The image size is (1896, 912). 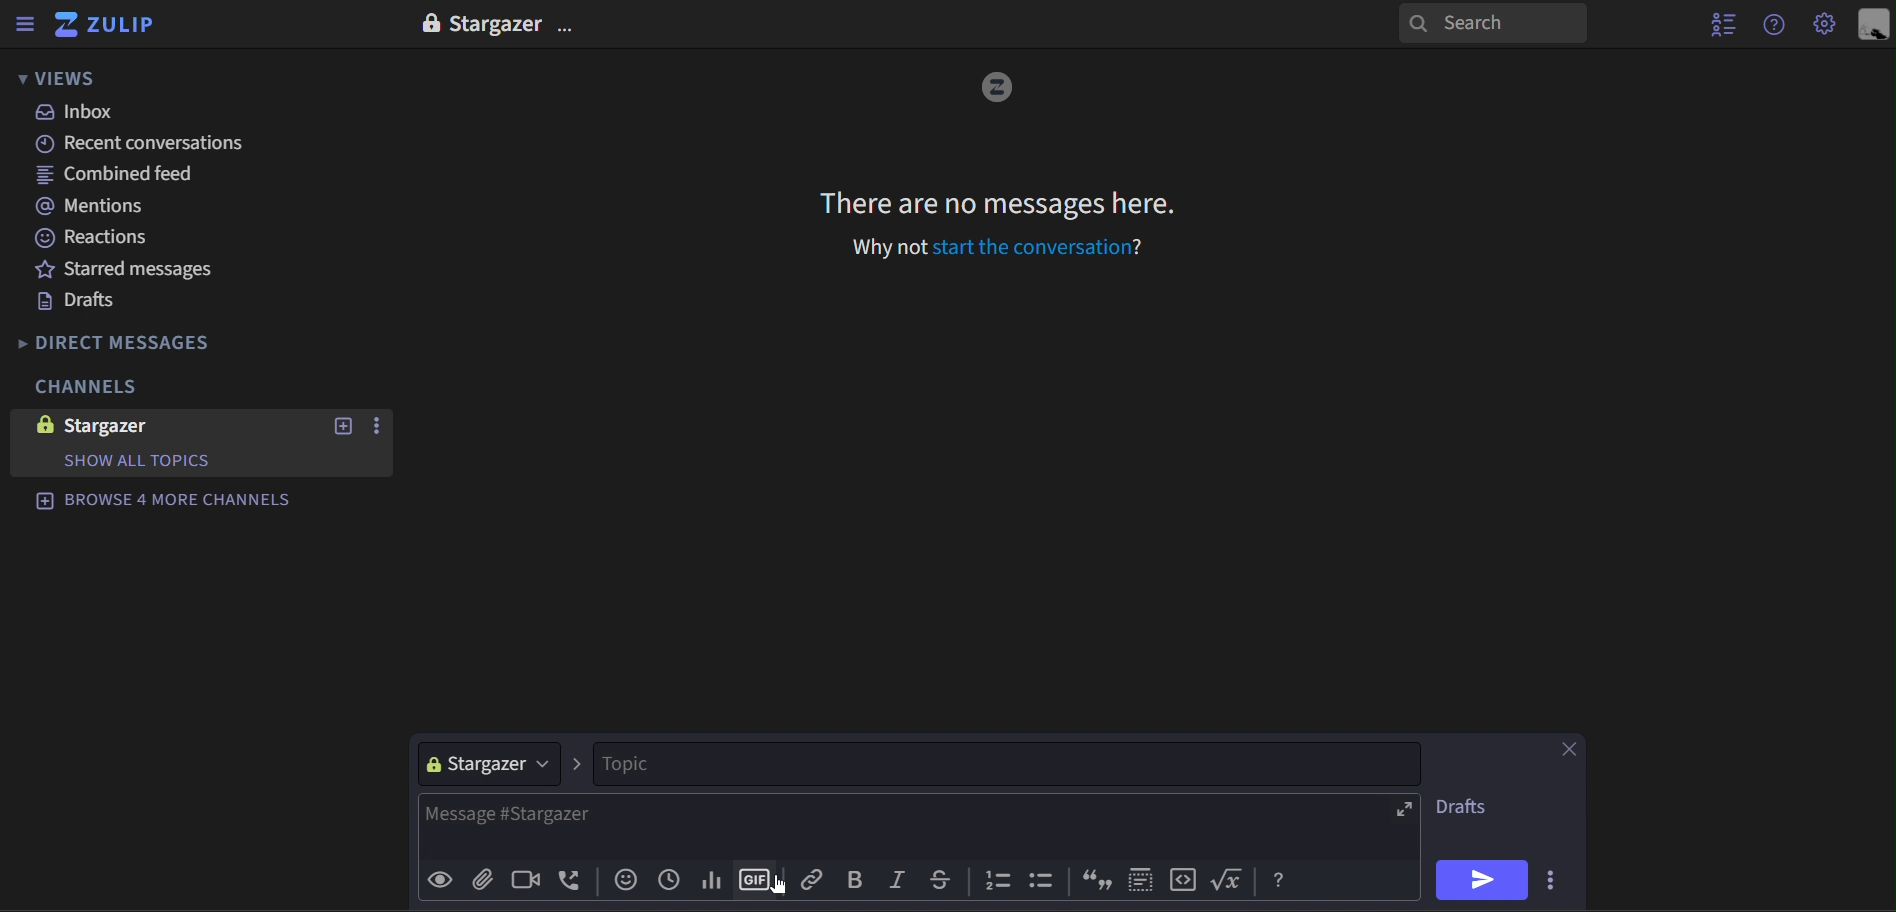 What do you see at coordinates (758, 881) in the screenshot?
I see `add gif` at bounding box center [758, 881].